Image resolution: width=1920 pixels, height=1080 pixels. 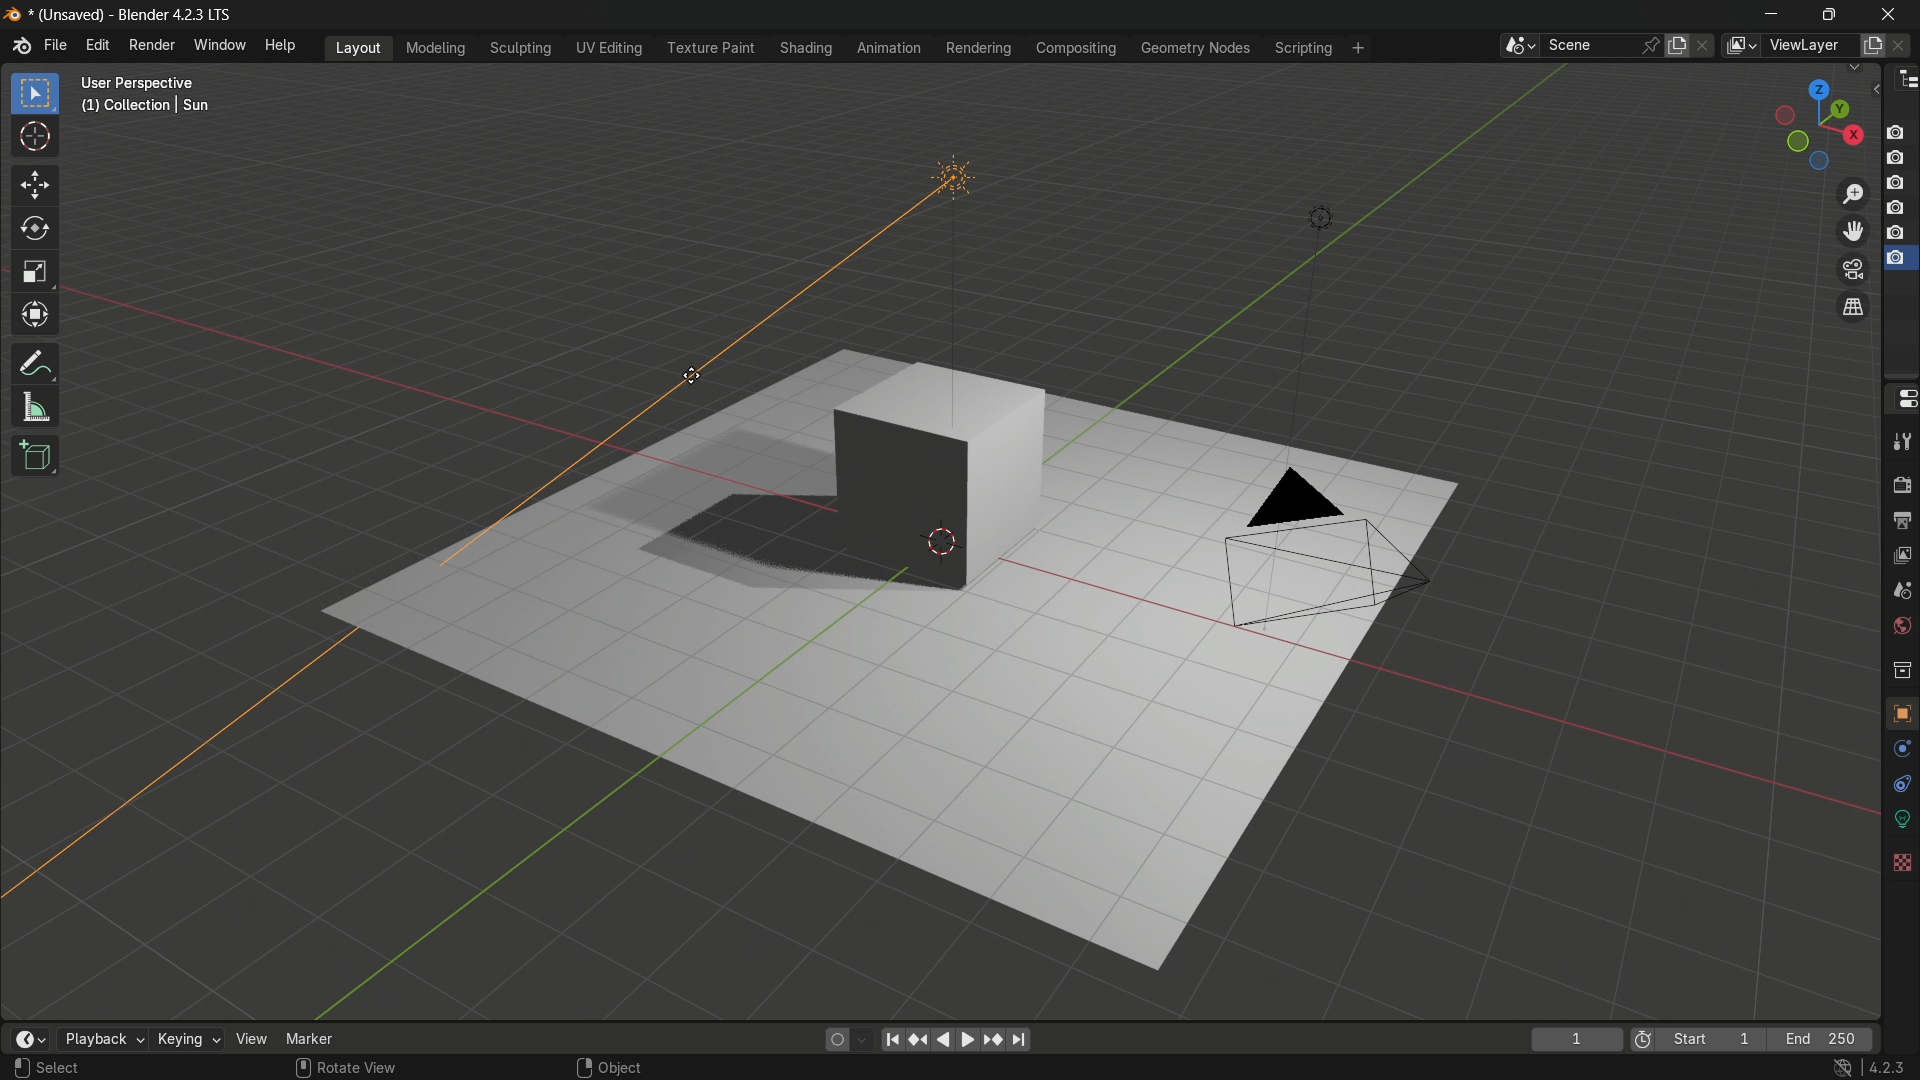 What do you see at coordinates (1713, 1037) in the screenshot?
I see `start 1` at bounding box center [1713, 1037].